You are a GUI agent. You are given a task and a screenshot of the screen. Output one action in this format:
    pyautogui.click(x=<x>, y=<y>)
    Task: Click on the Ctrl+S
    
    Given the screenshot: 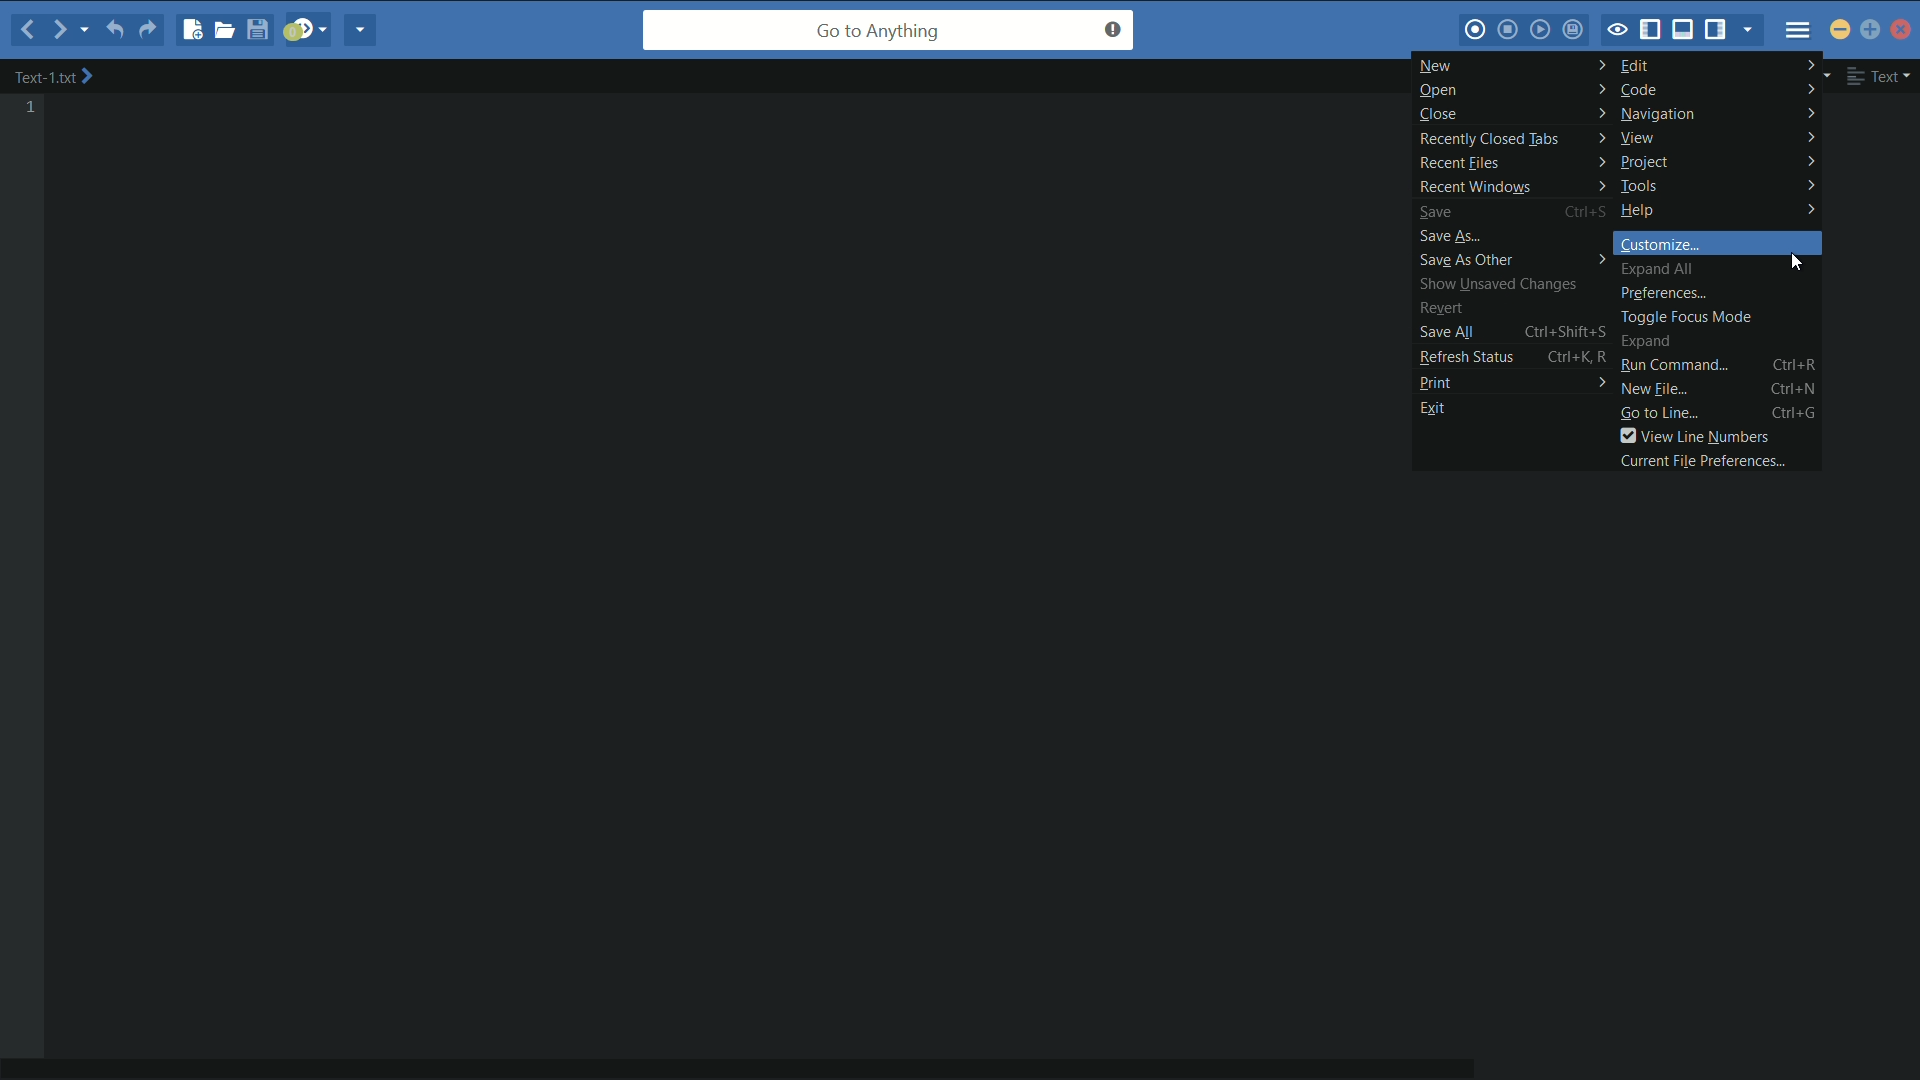 What is the action you would take?
    pyautogui.click(x=1584, y=214)
    